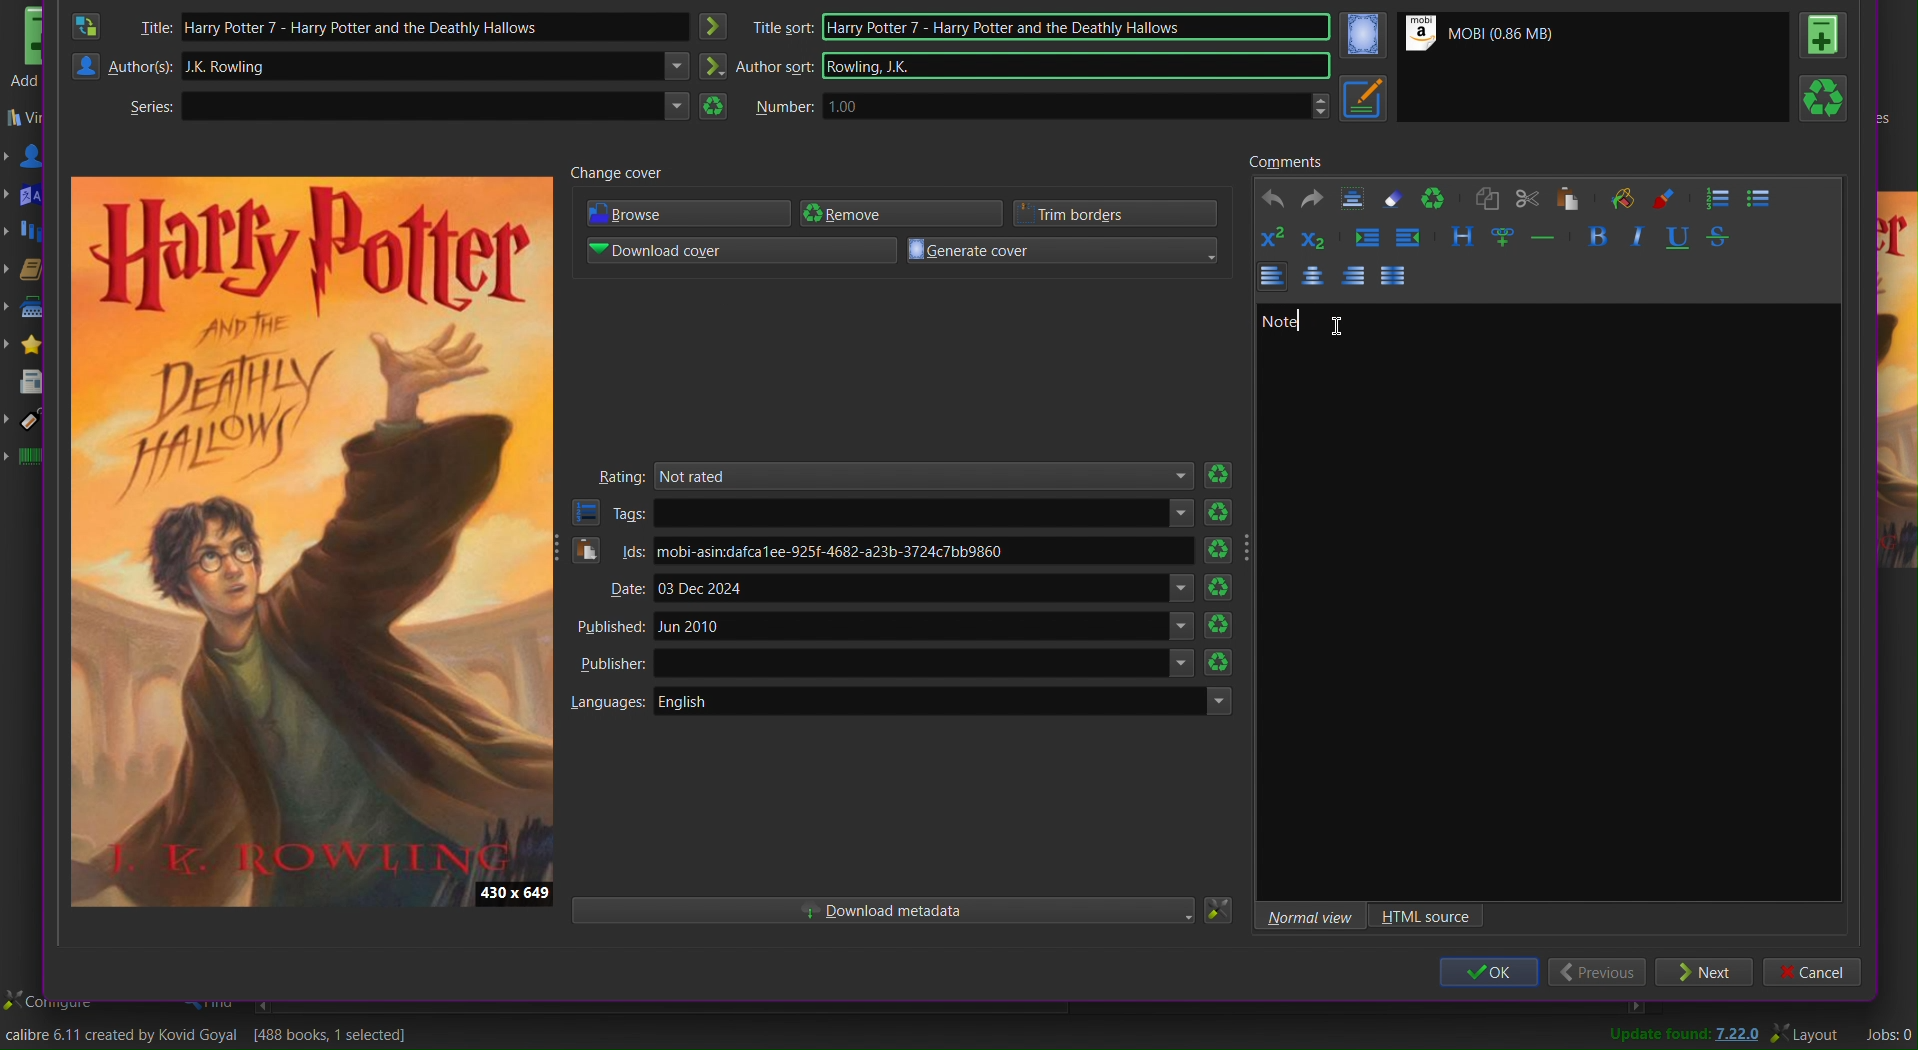 The image size is (1918, 1050). What do you see at coordinates (1304, 916) in the screenshot?
I see `Normal view` at bounding box center [1304, 916].